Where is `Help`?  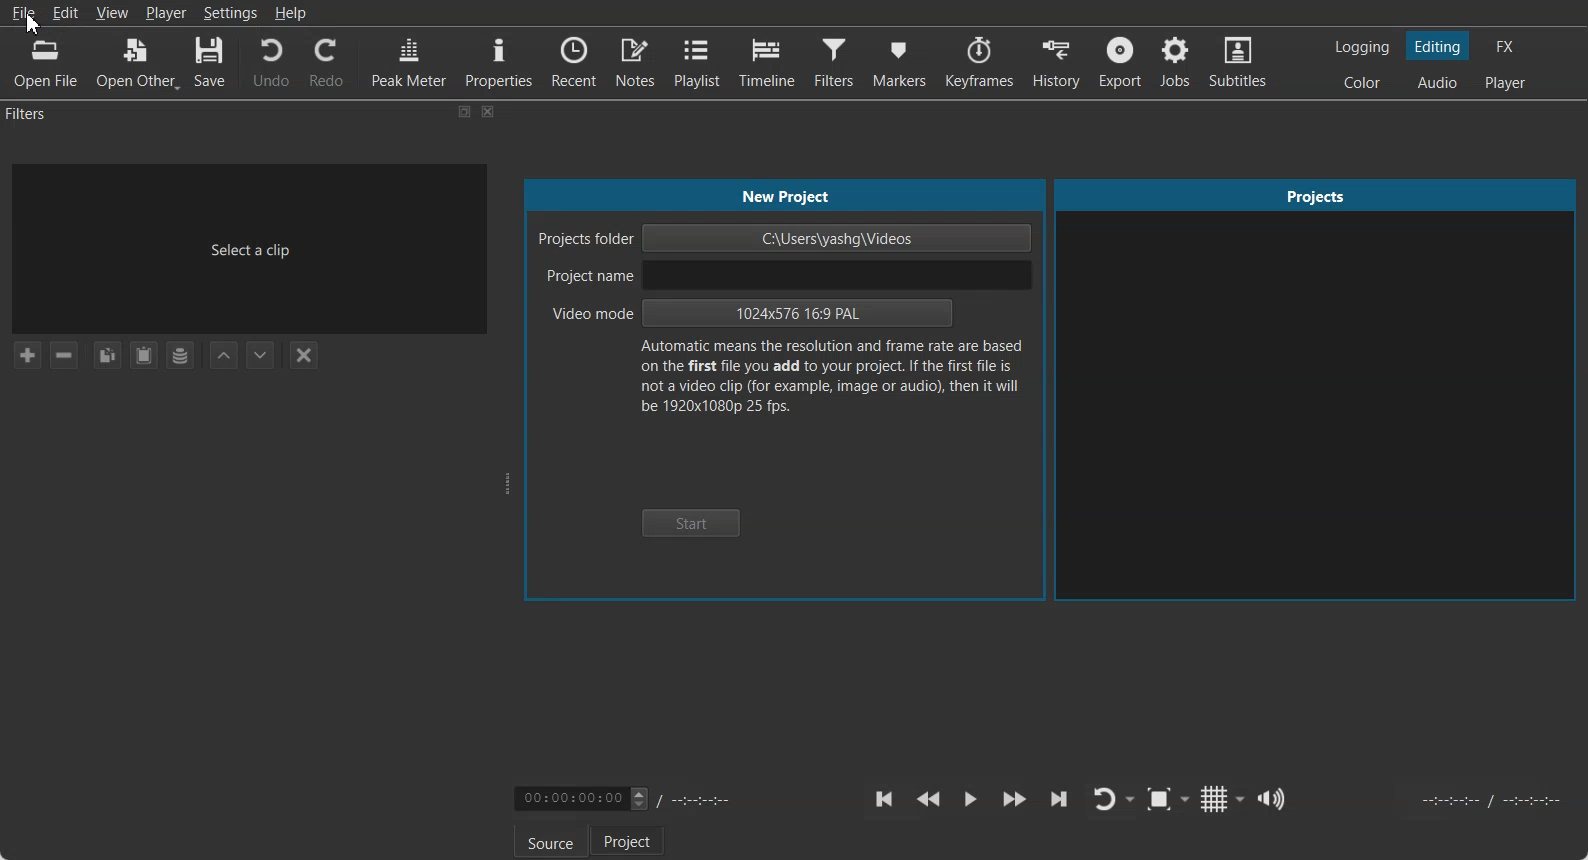 Help is located at coordinates (290, 12).